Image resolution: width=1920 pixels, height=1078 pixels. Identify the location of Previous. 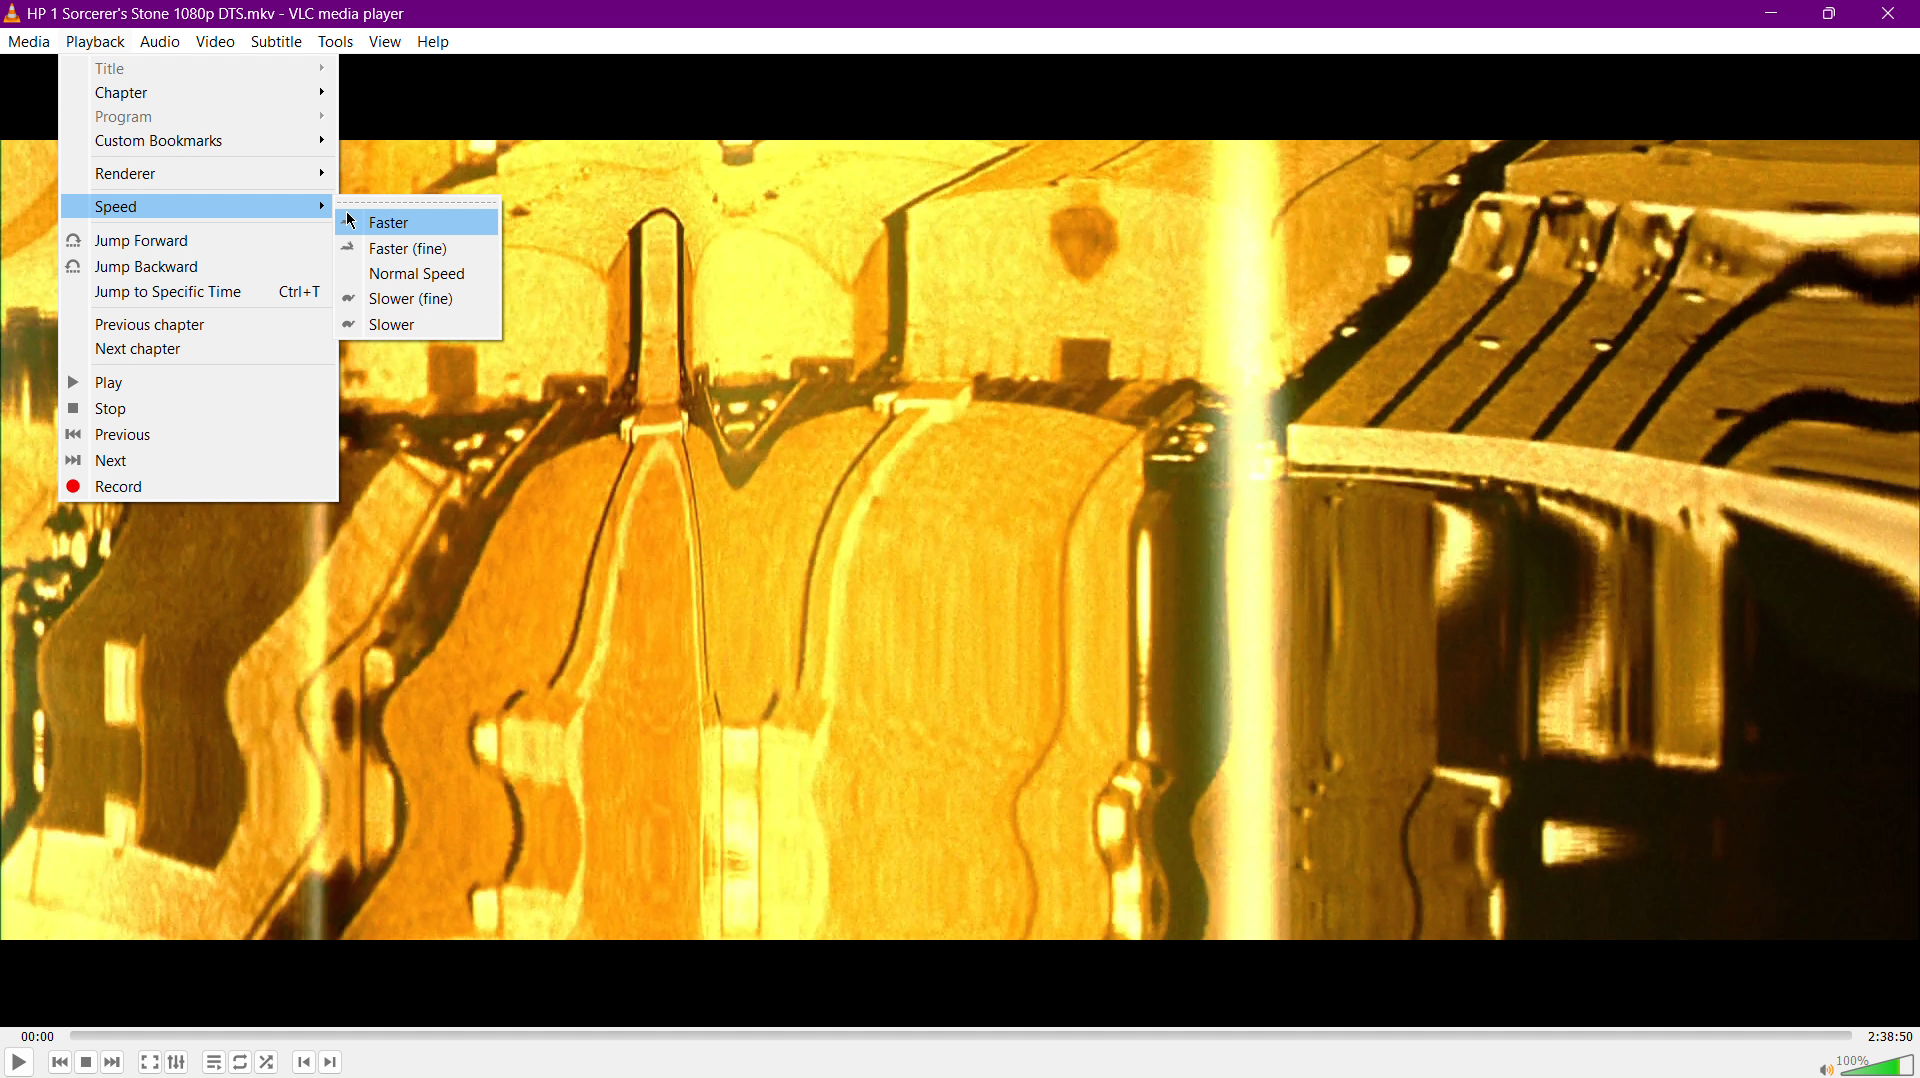
(111, 434).